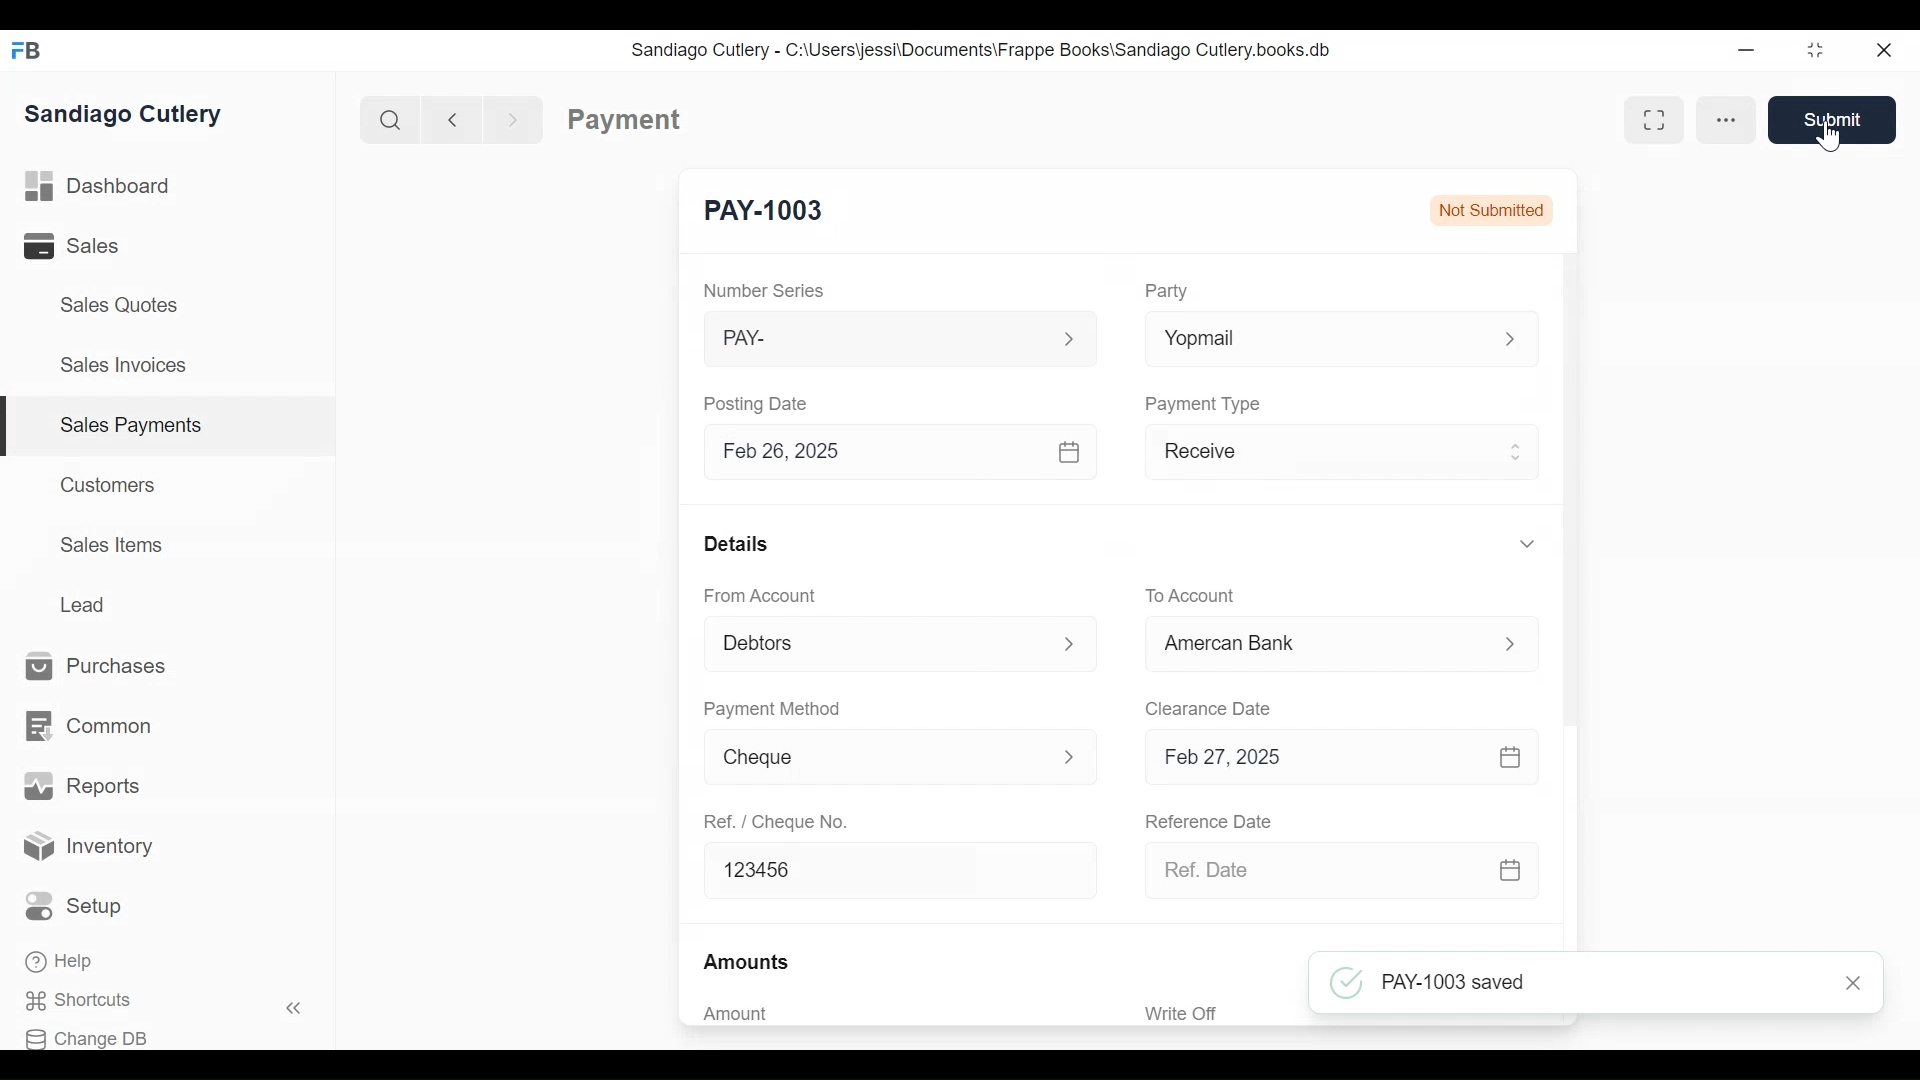 This screenshot has width=1920, height=1080. Describe the element at coordinates (1833, 119) in the screenshot. I see `Save` at that location.